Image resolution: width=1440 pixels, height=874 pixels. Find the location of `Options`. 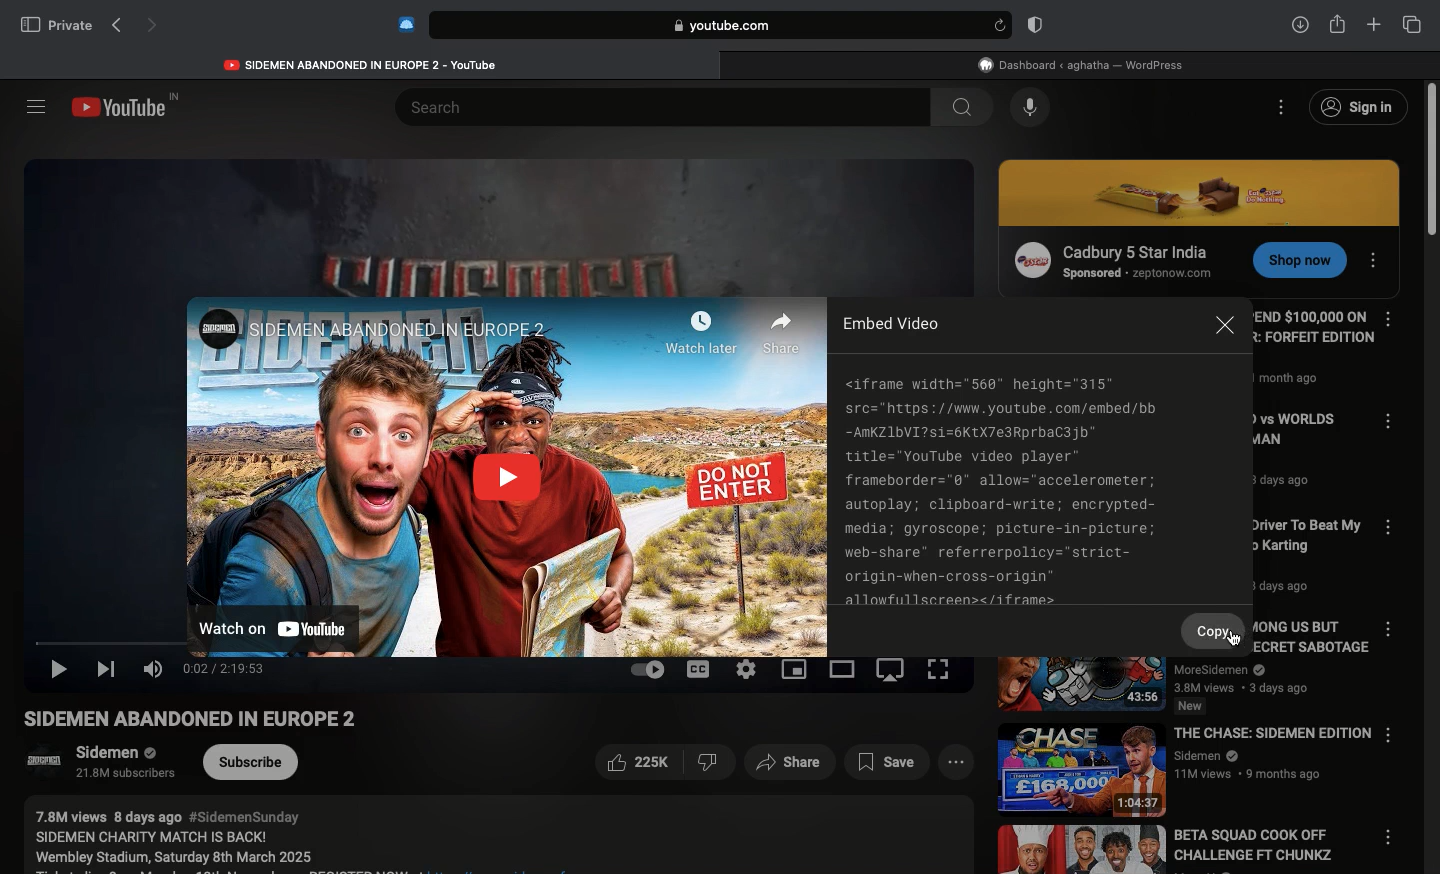

Options is located at coordinates (1389, 319).